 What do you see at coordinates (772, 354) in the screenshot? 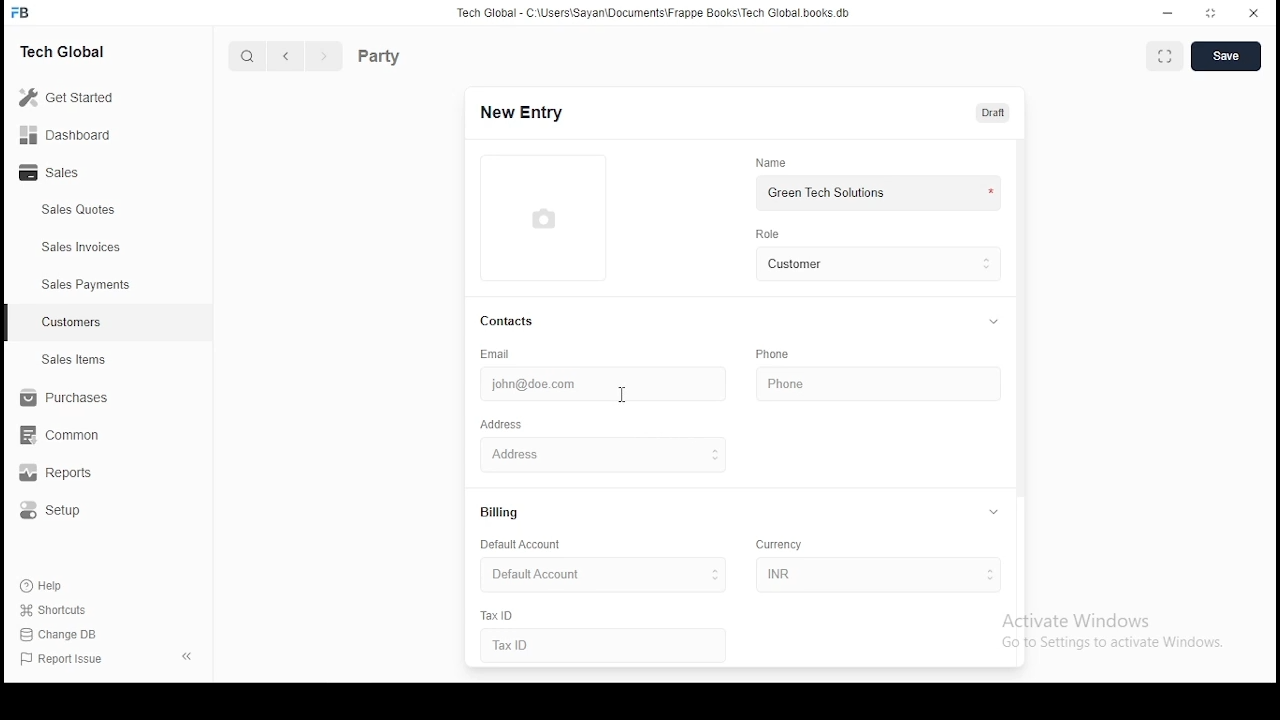
I see `phone` at bounding box center [772, 354].